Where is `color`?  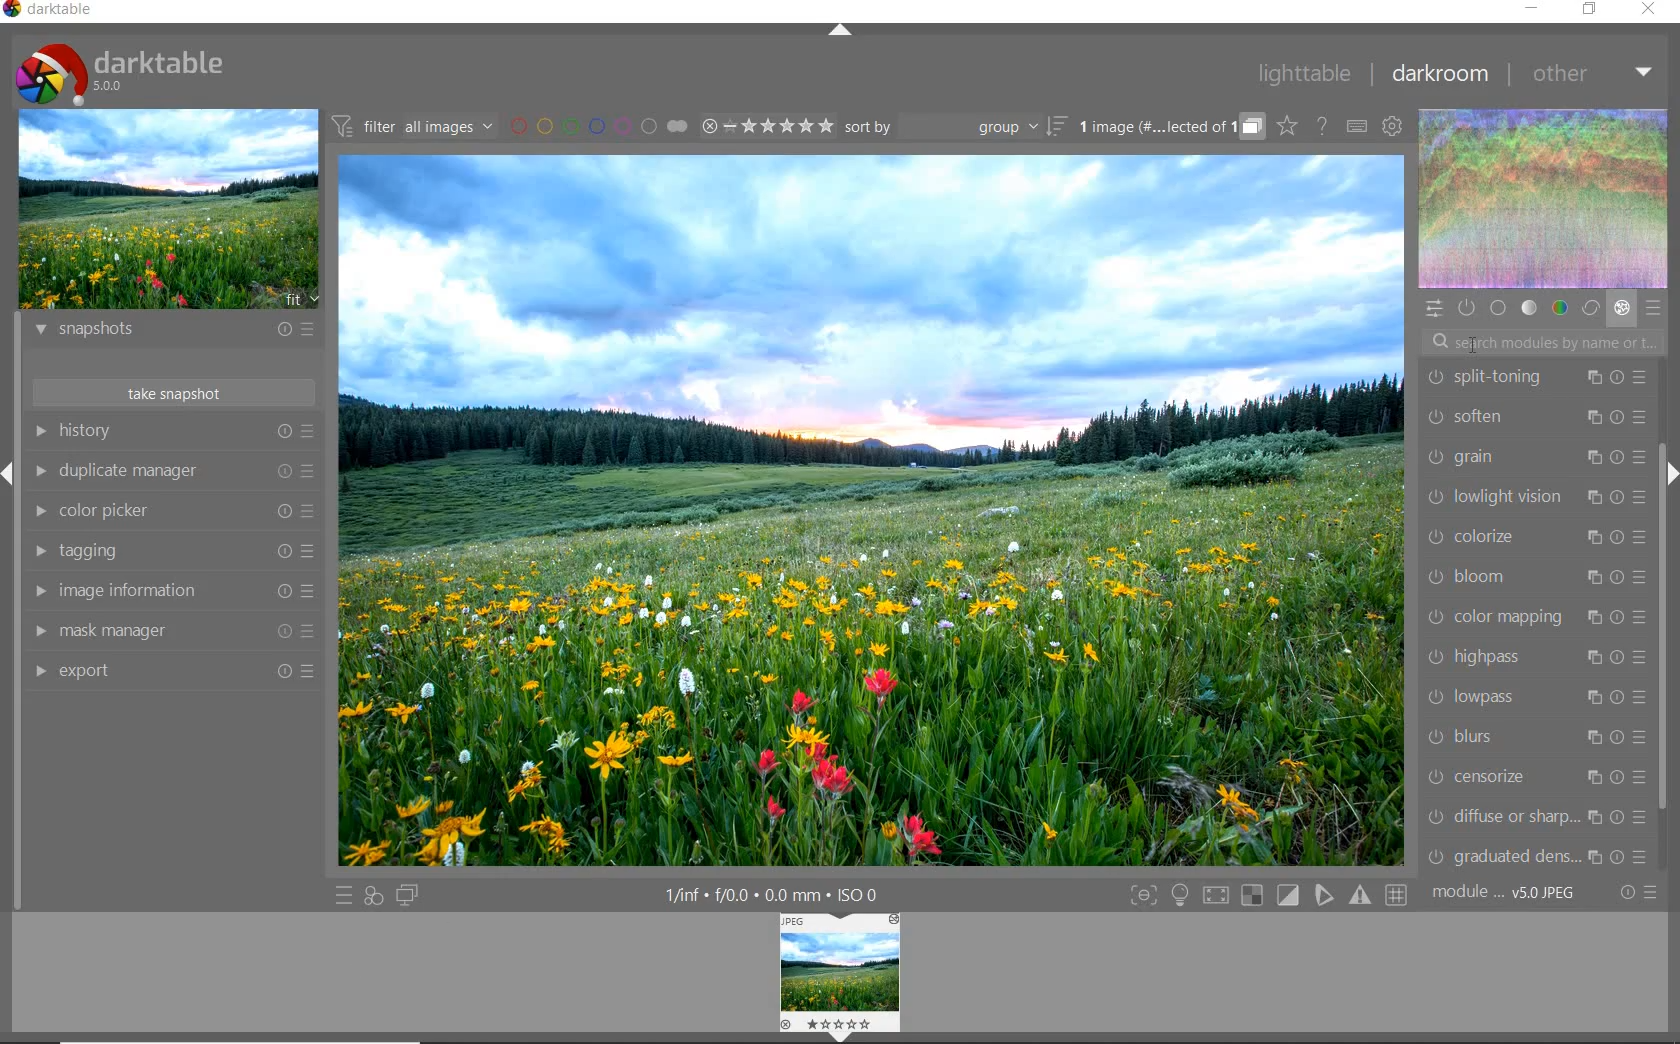
color is located at coordinates (1559, 308).